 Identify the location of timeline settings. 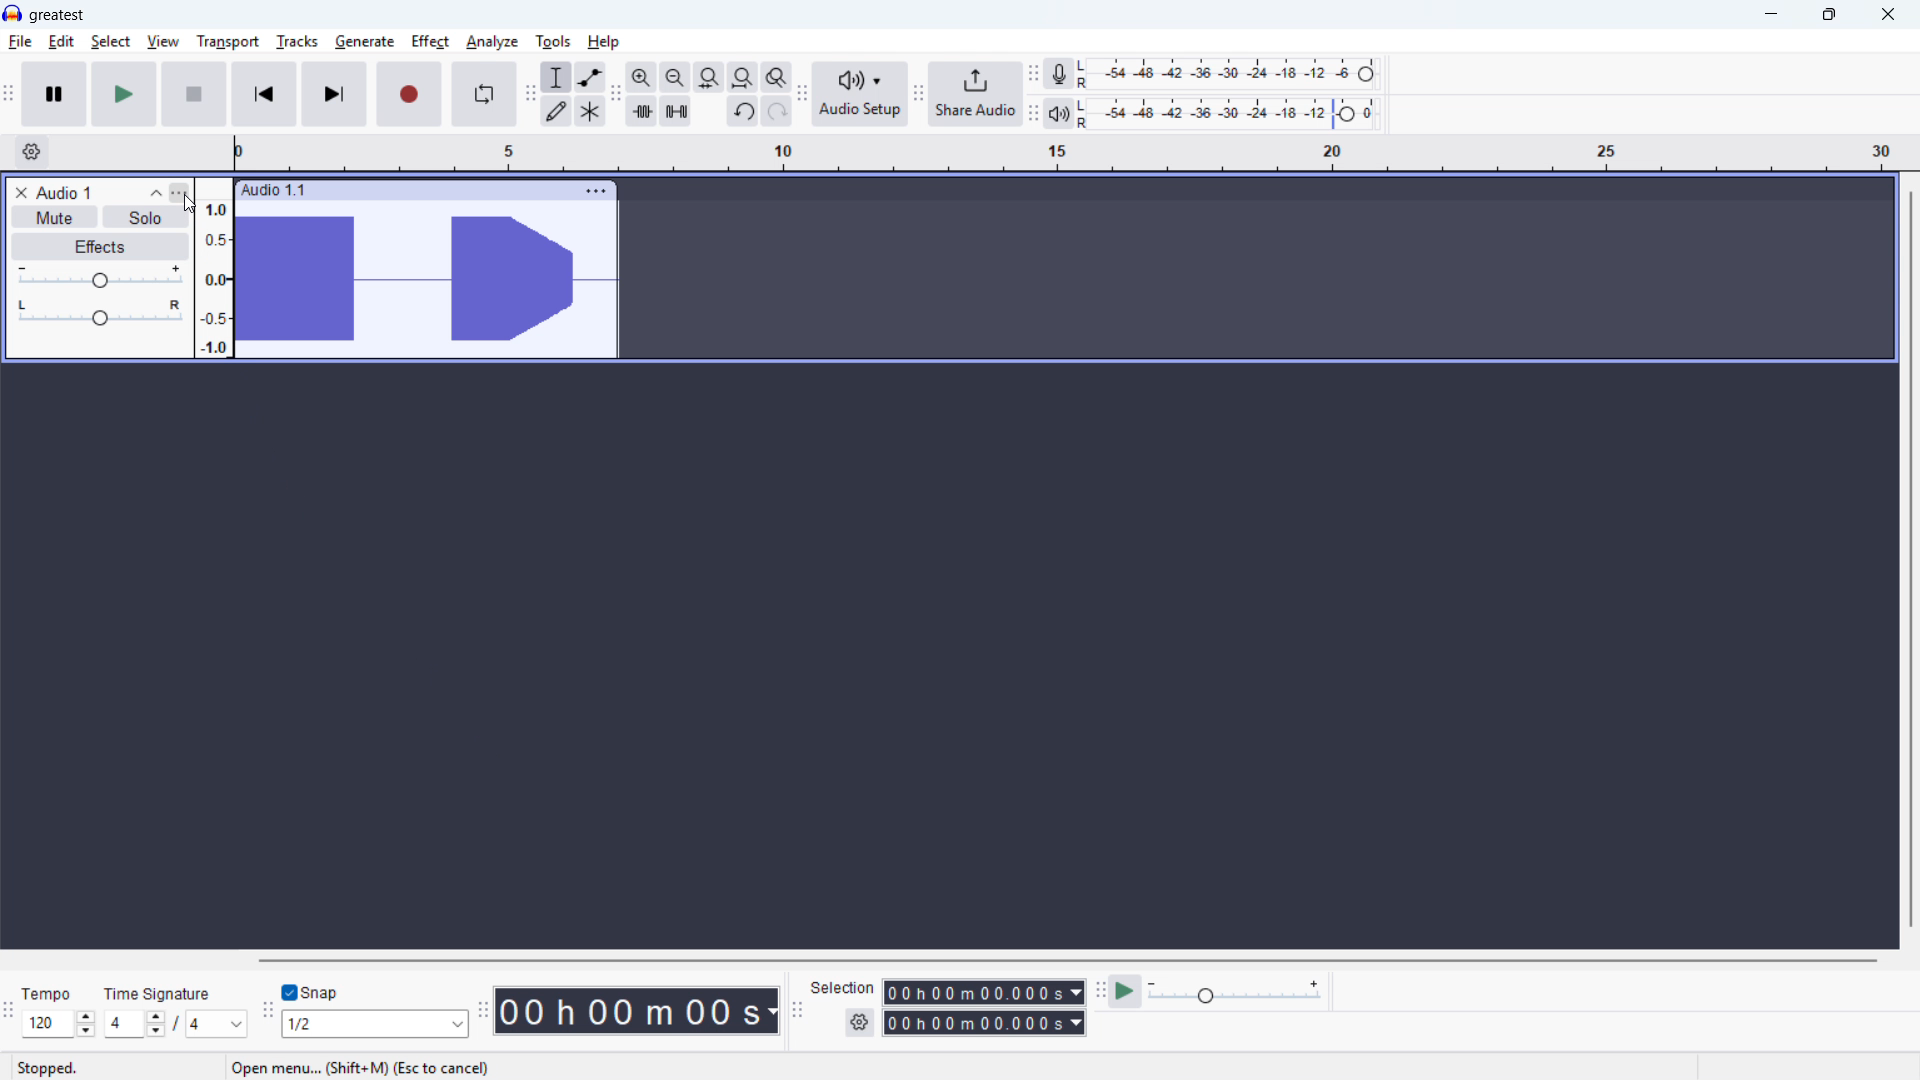
(31, 152).